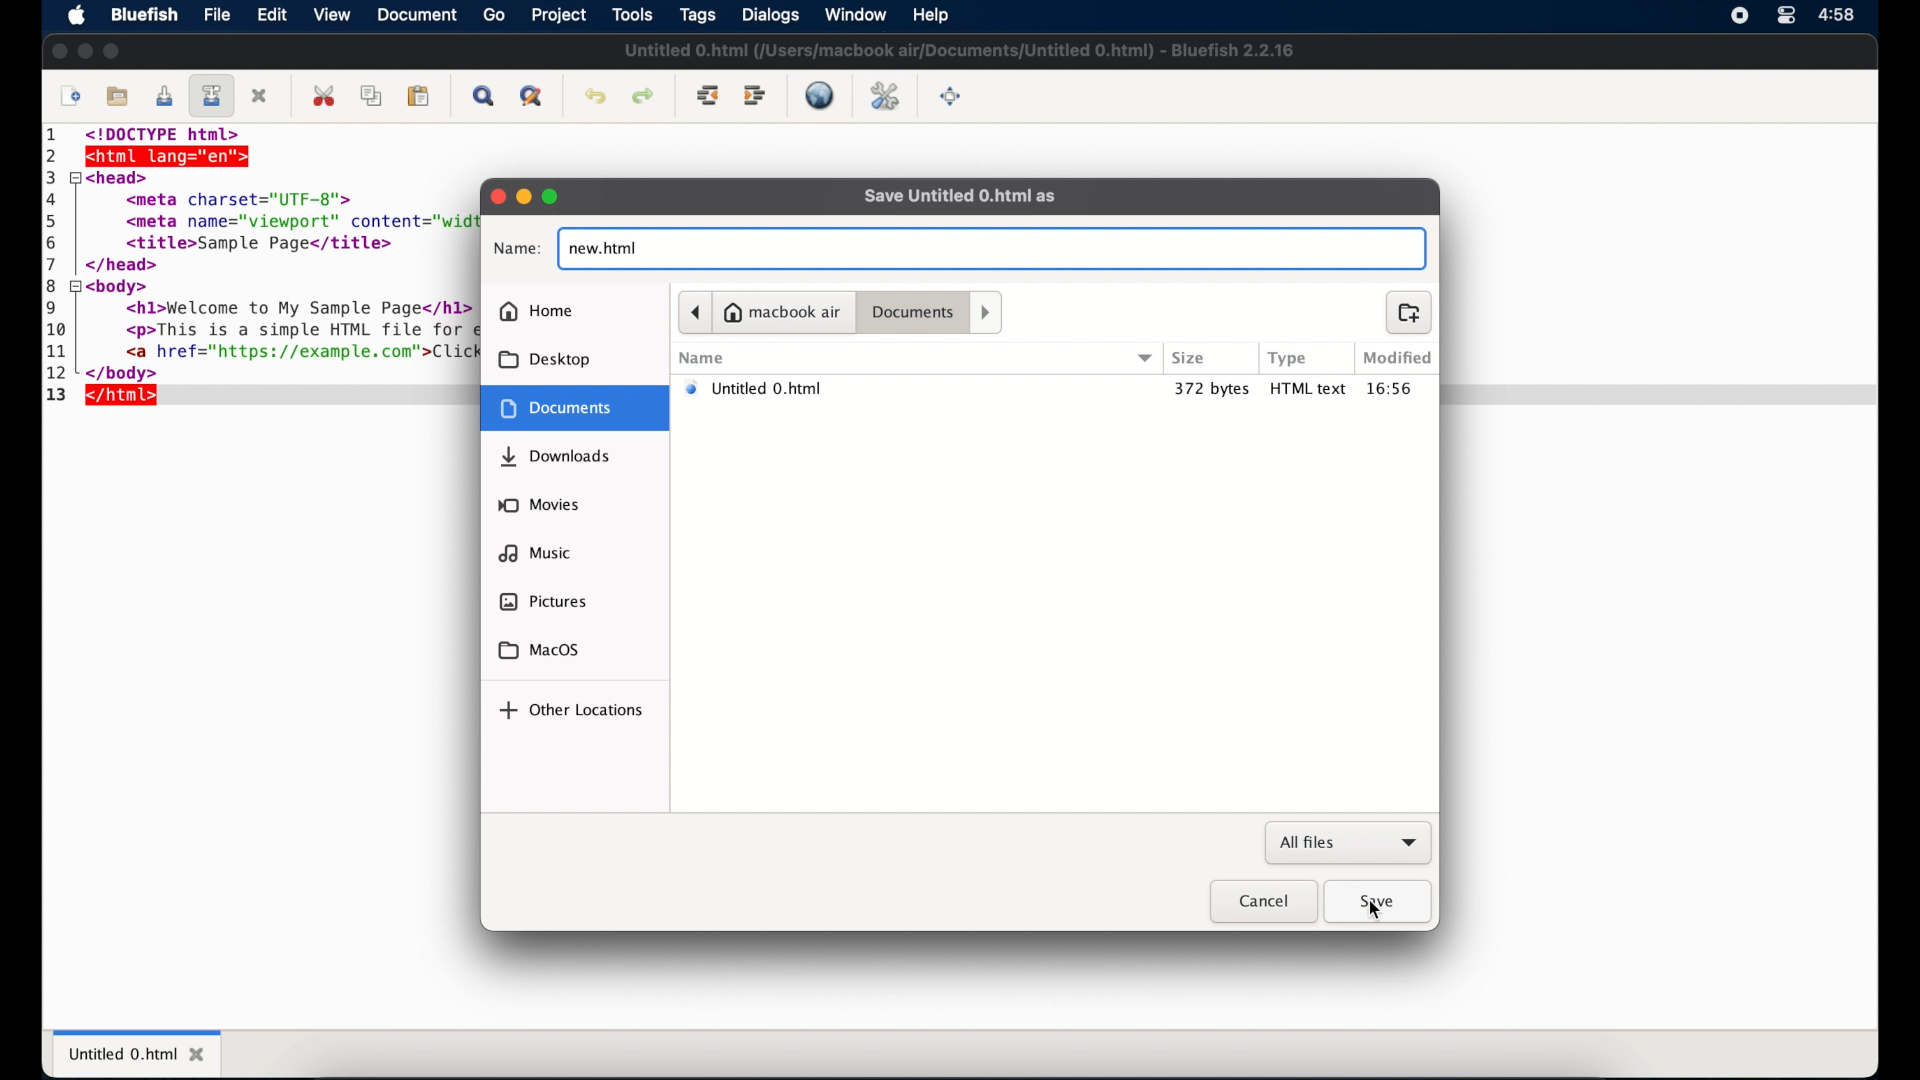 Image resolution: width=1920 pixels, height=1080 pixels. What do you see at coordinates (56, 263) in the screenshot?
I see `7` at bounding box center [56, 263].